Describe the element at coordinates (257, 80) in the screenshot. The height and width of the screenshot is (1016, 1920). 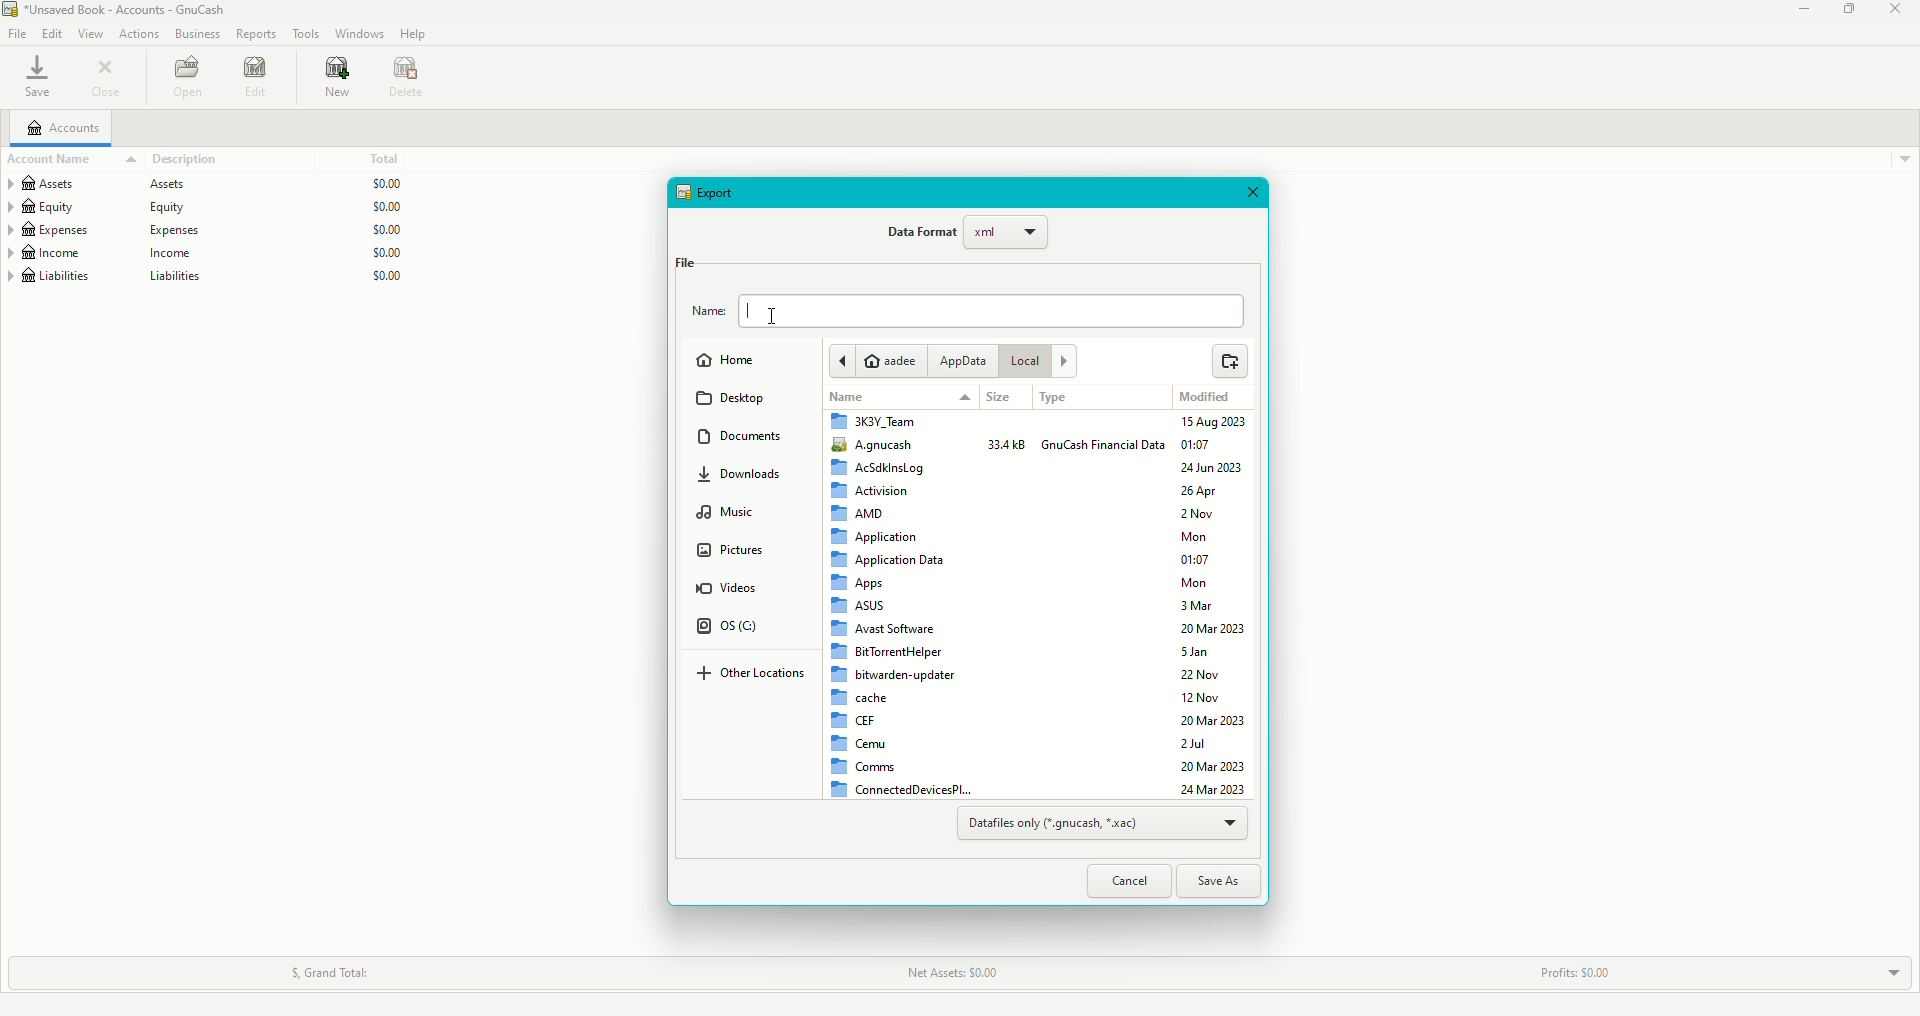
I see `Edit` at that location.